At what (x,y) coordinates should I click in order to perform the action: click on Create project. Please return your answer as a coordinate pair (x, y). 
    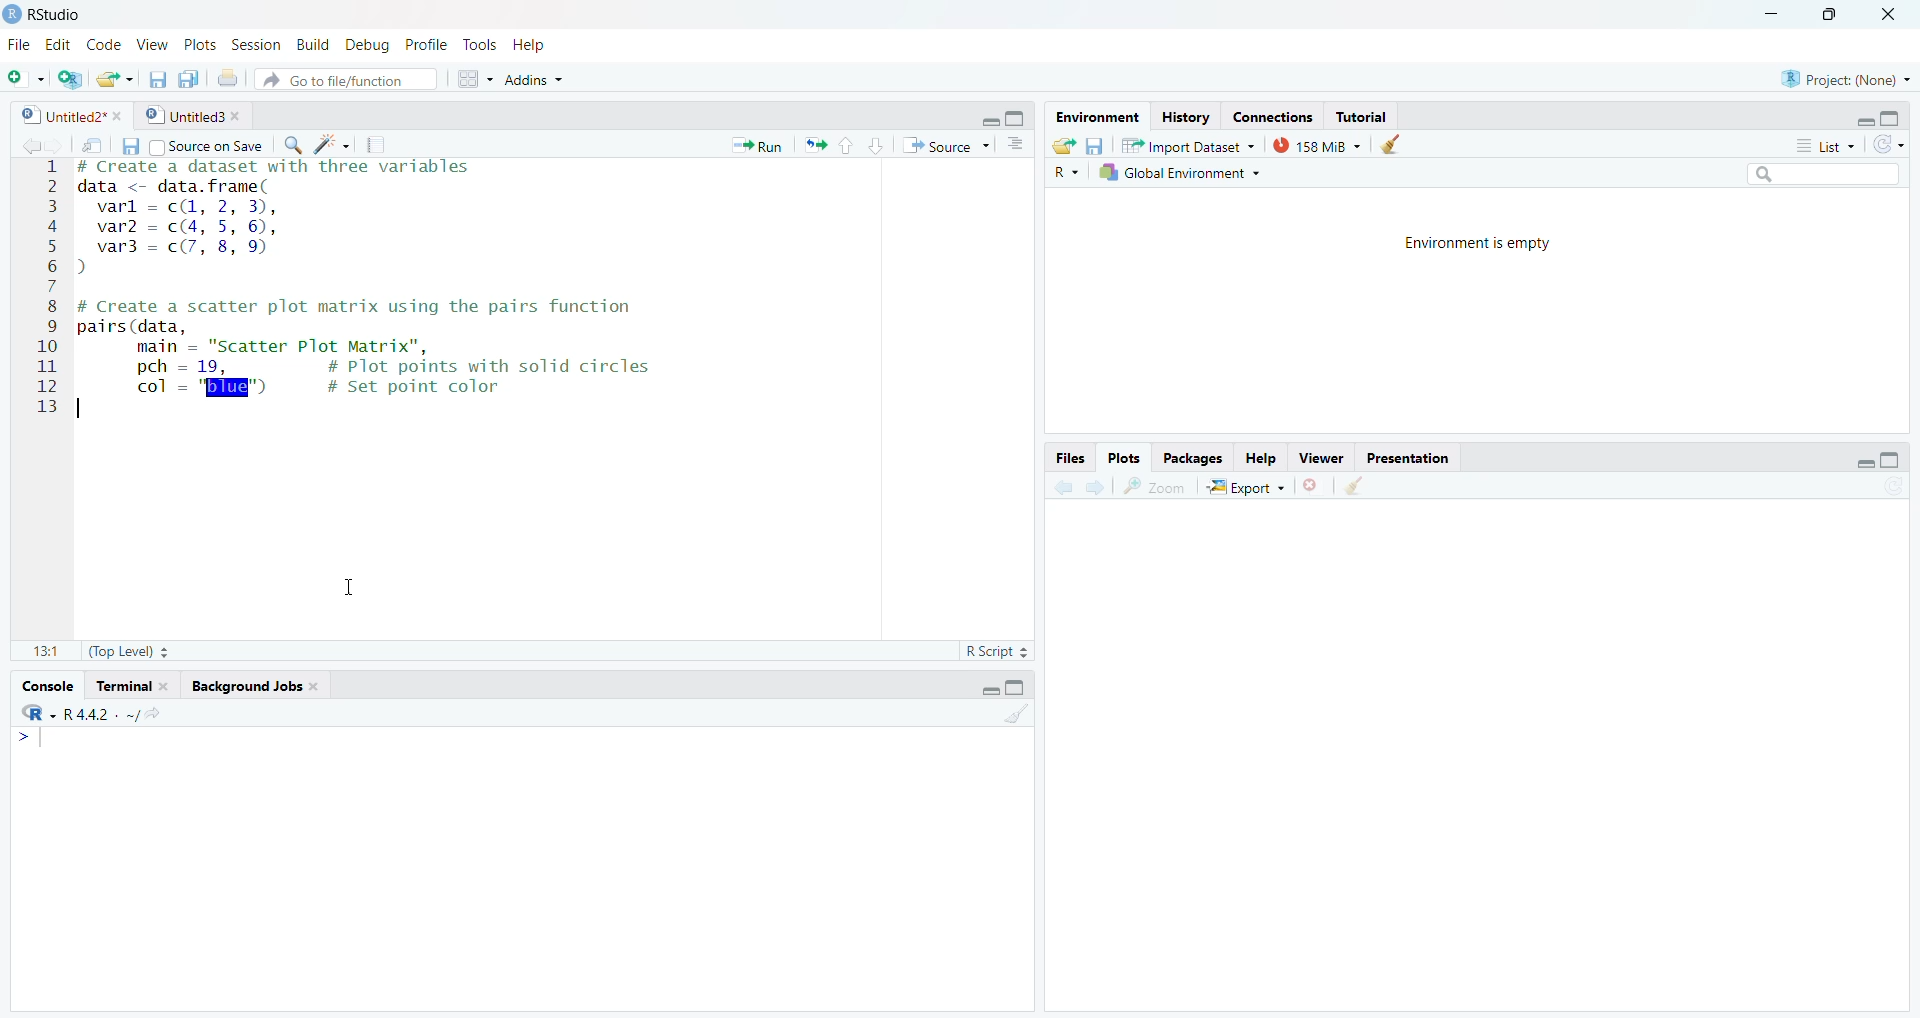
    Looking at the image, I should click on (71, 79).